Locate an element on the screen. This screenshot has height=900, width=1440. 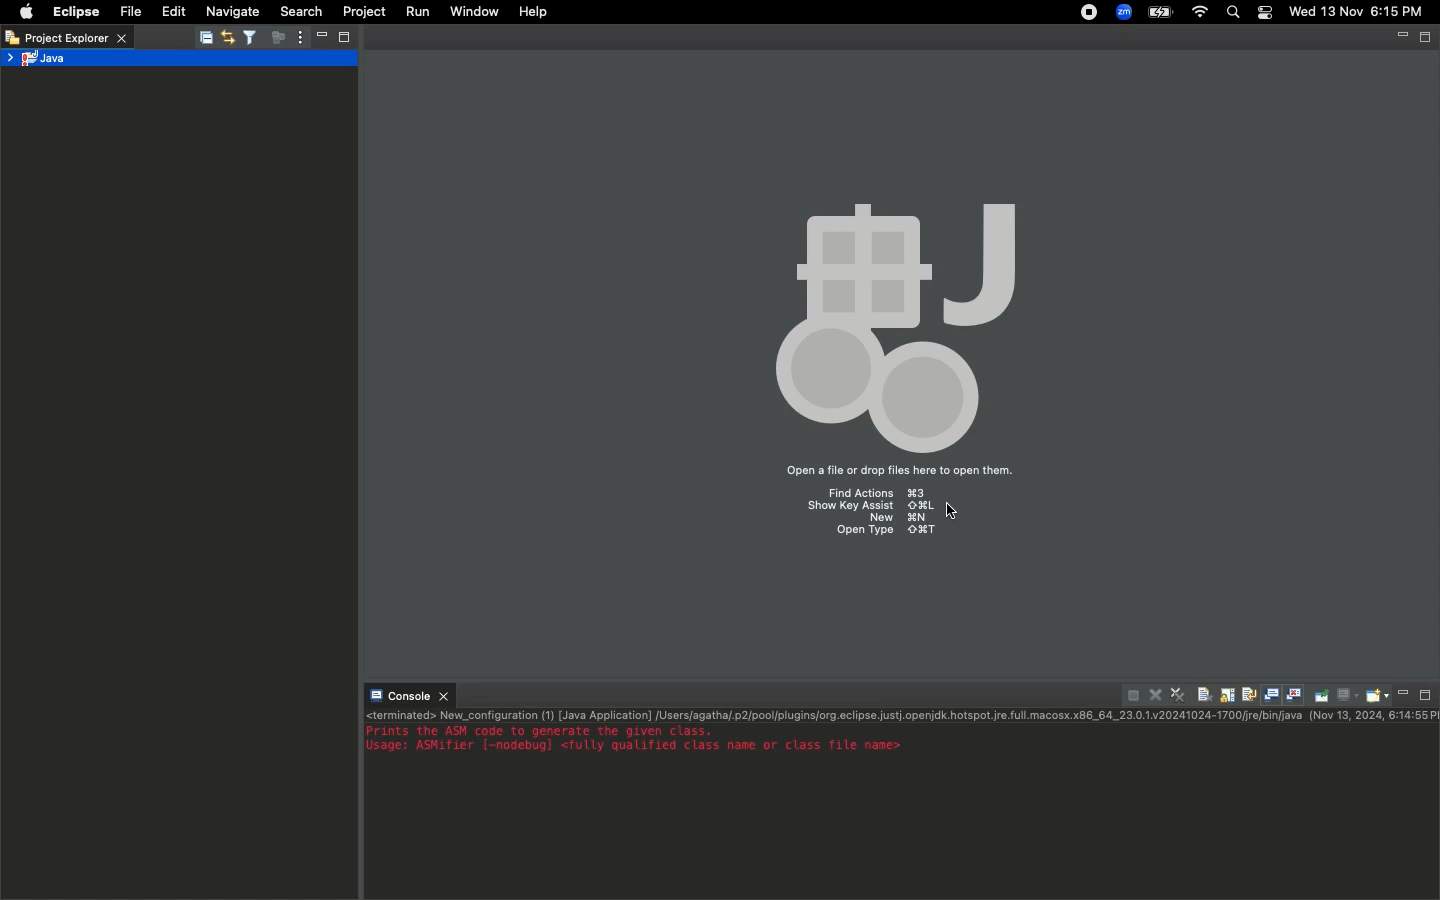
Minimize is located at coordinates (322, 37).